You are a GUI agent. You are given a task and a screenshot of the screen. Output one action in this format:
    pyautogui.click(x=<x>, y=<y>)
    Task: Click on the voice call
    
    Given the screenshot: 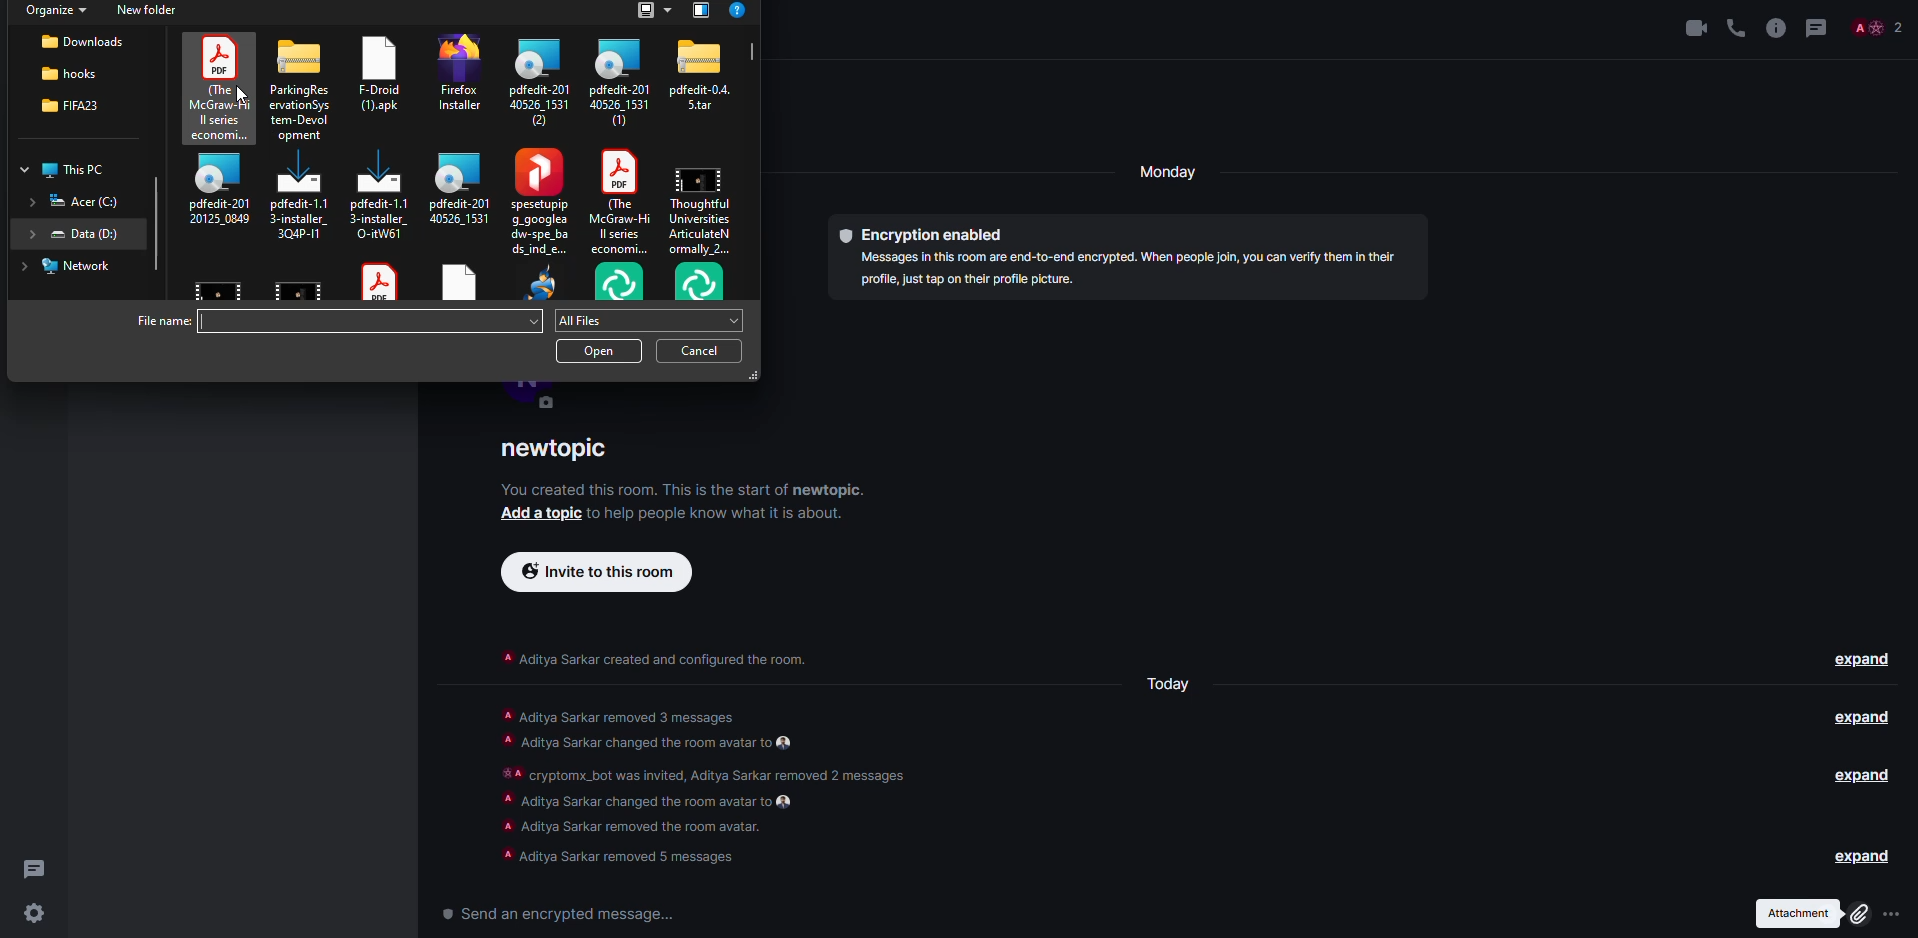 What is the action you would take?
    pyautogui.click(x=1736, y=27)
    